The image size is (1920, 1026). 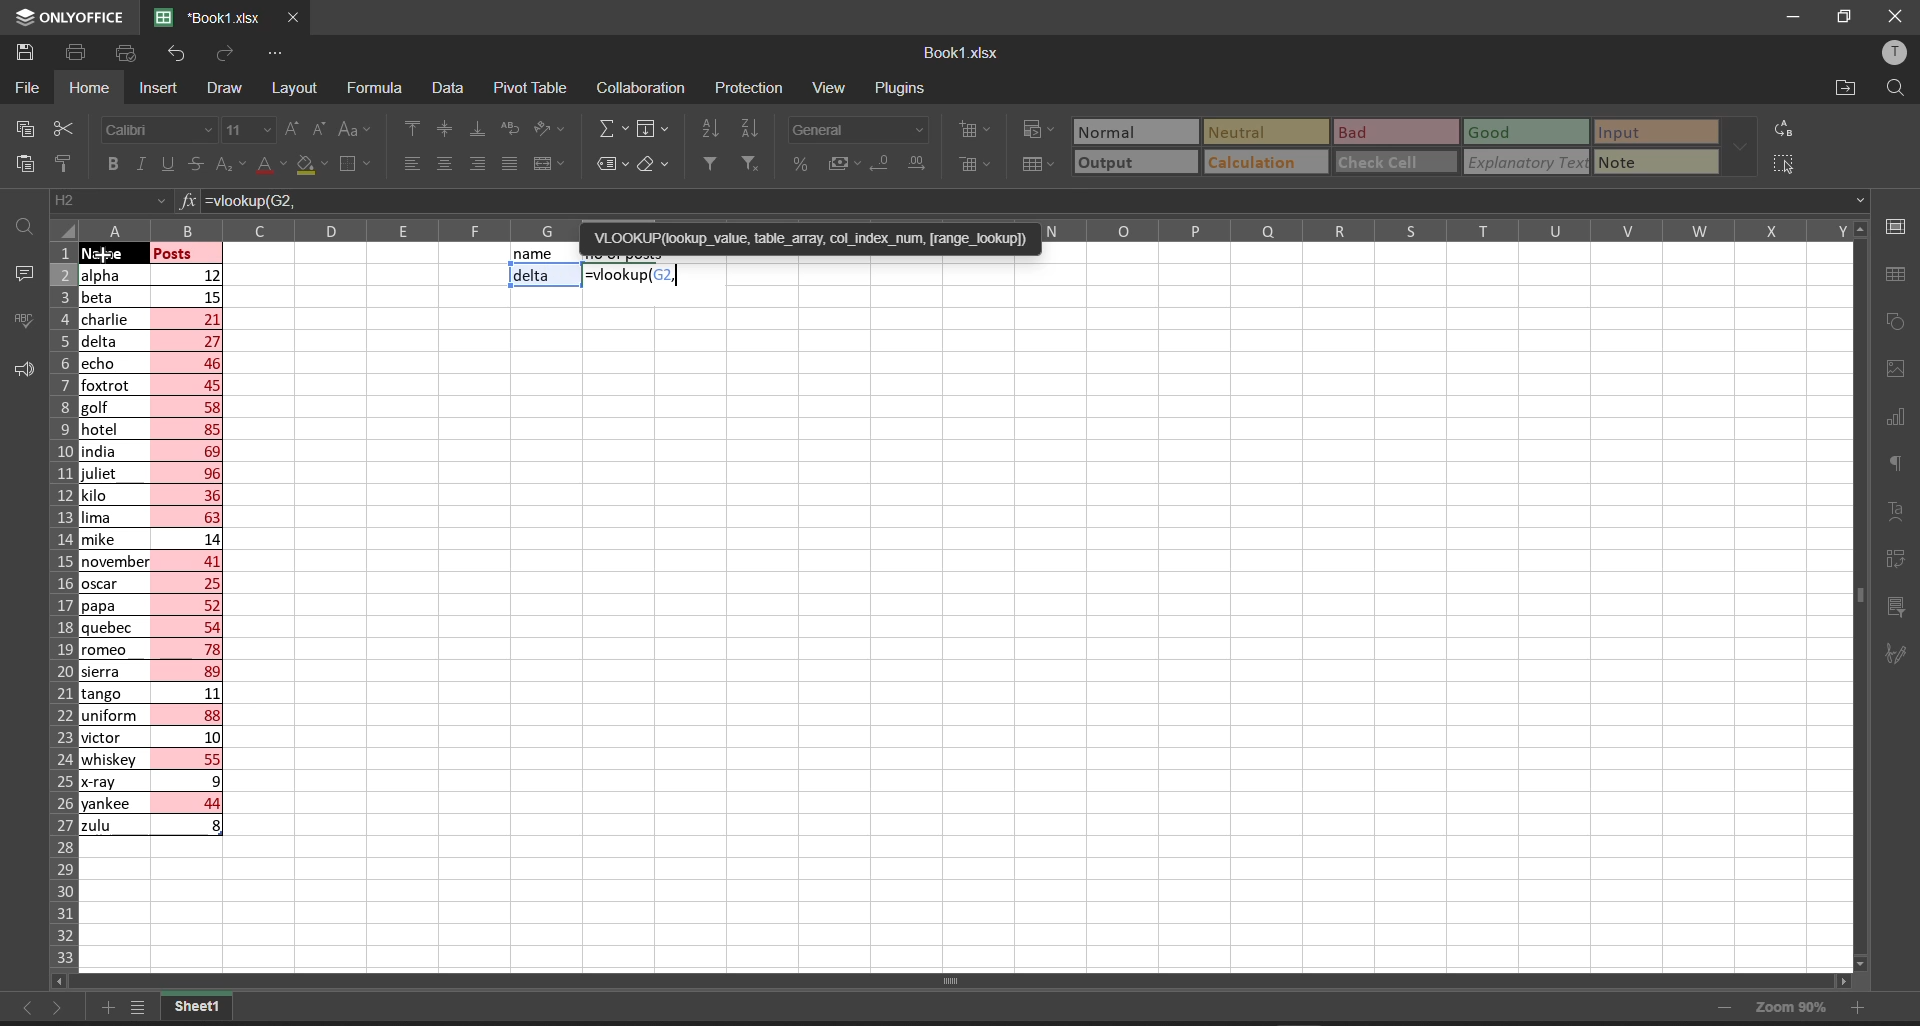 What do you see at coordinates (1261, 162) in the screenshot?
I see `calculation` at bounding box center [1261, 162].